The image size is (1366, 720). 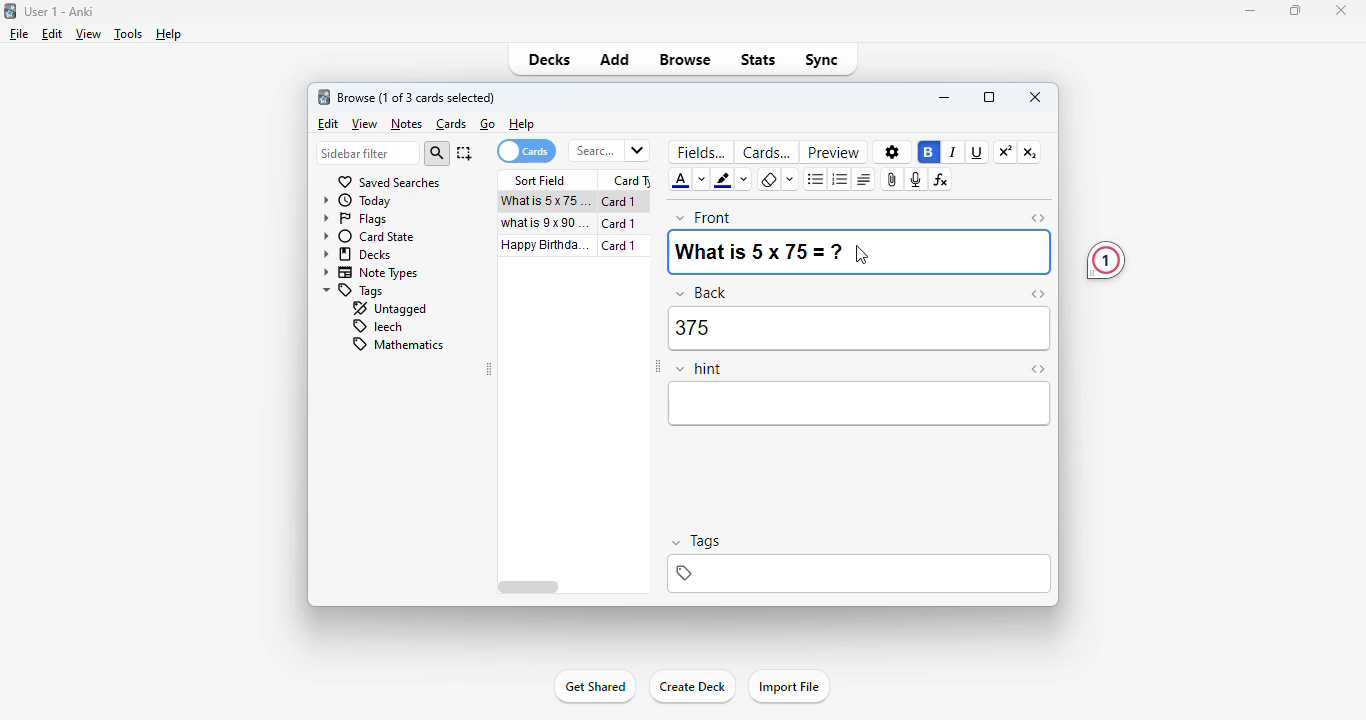 I want to click on import file, so click(x=789, y=686).